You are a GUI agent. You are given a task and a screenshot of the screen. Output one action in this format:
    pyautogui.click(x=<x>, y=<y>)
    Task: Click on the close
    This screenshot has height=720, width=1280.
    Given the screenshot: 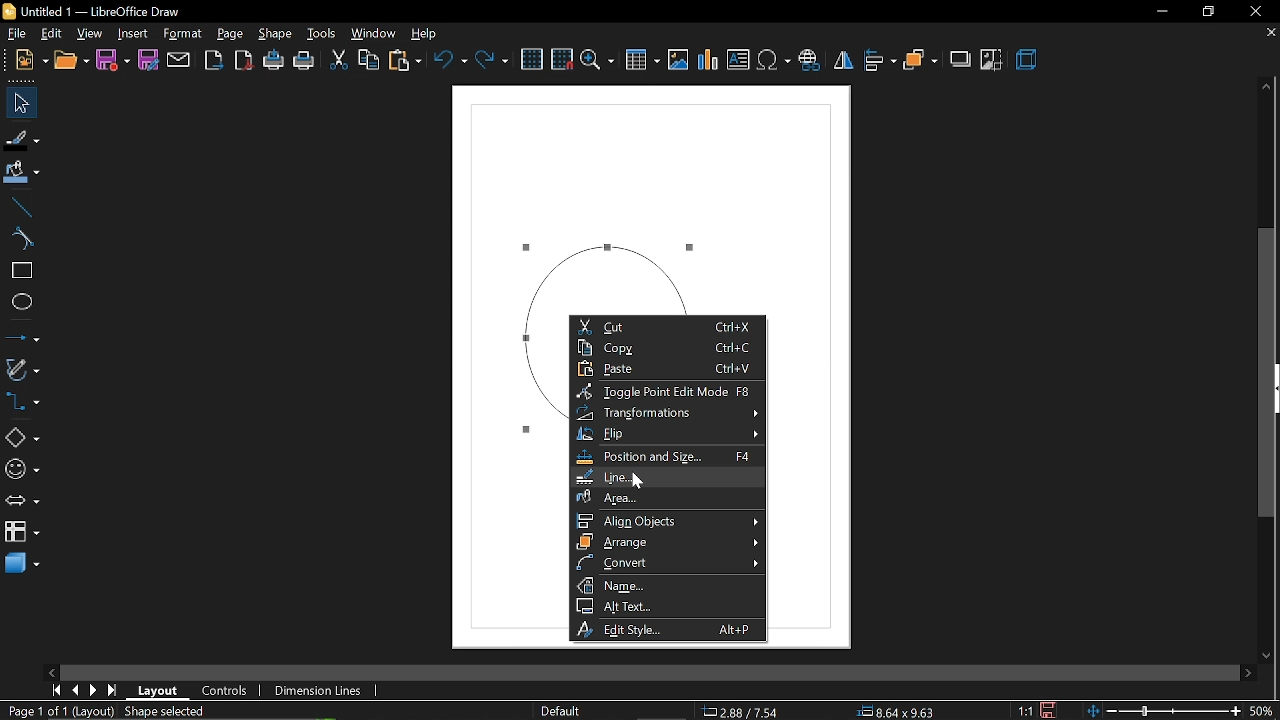 What is the action you would take?
    pyautogui.click(x=1254, y=11)
    